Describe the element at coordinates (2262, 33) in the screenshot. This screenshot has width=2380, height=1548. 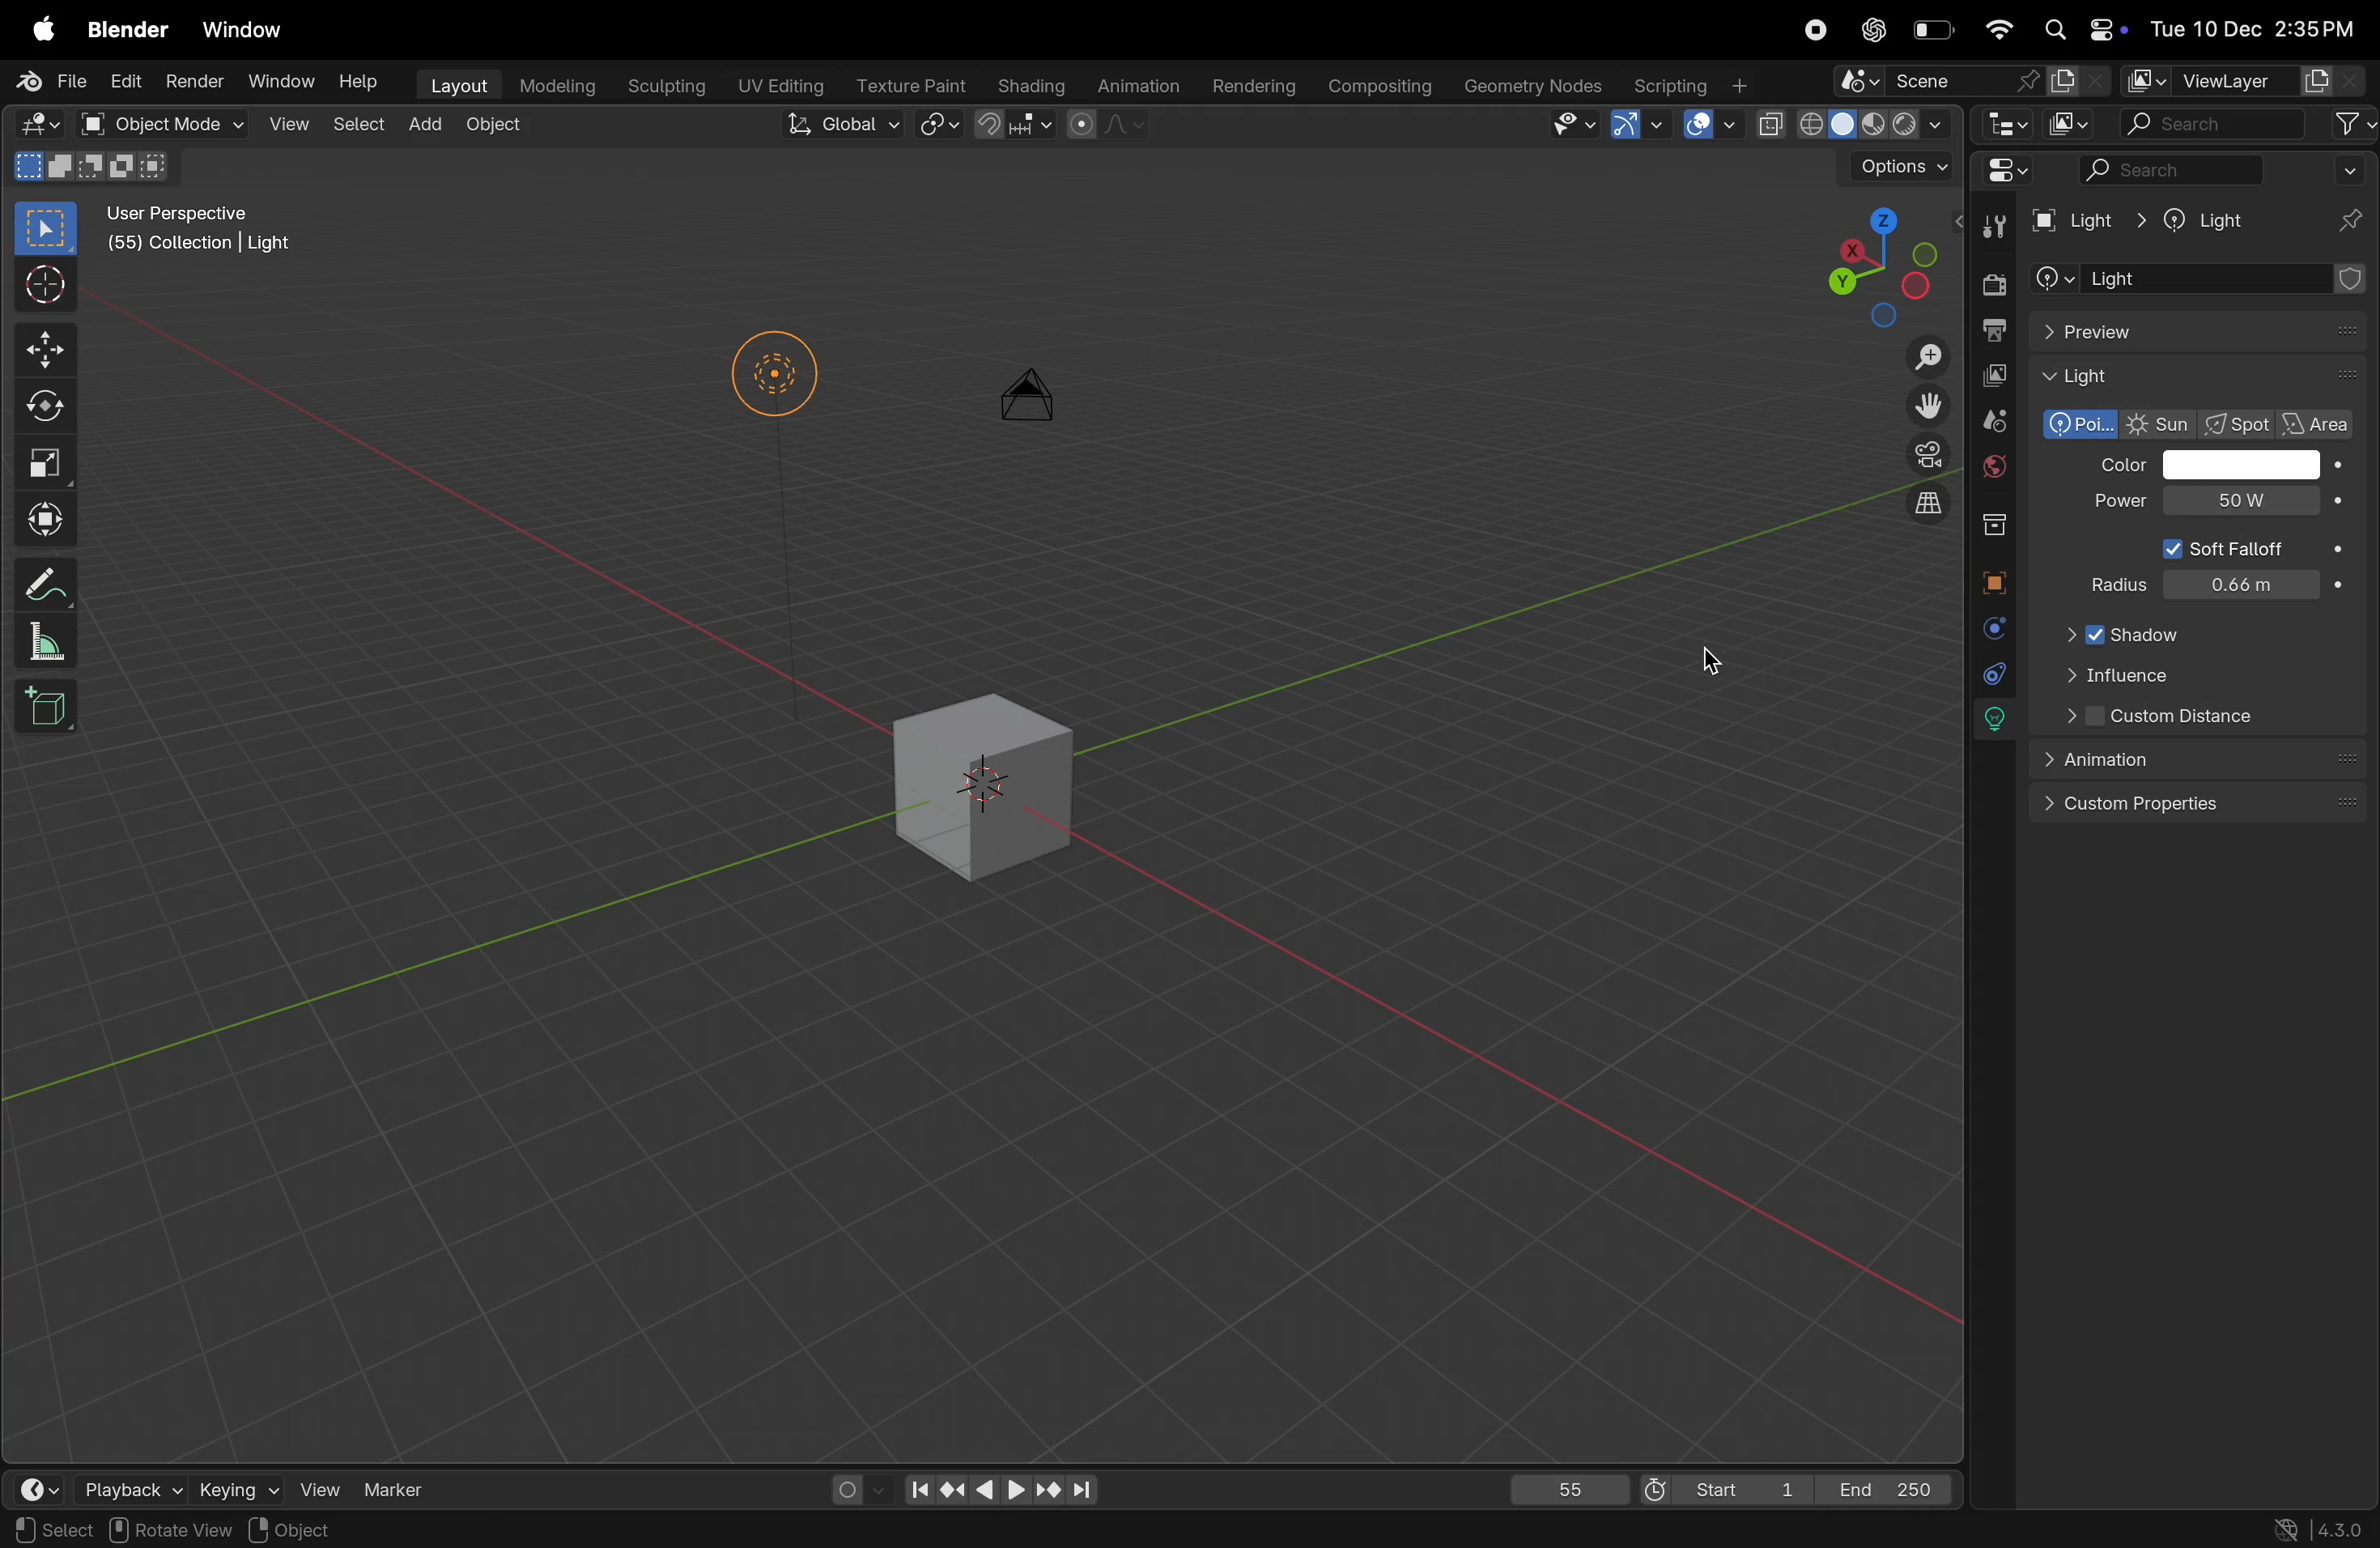
I see `date and time` at that location.